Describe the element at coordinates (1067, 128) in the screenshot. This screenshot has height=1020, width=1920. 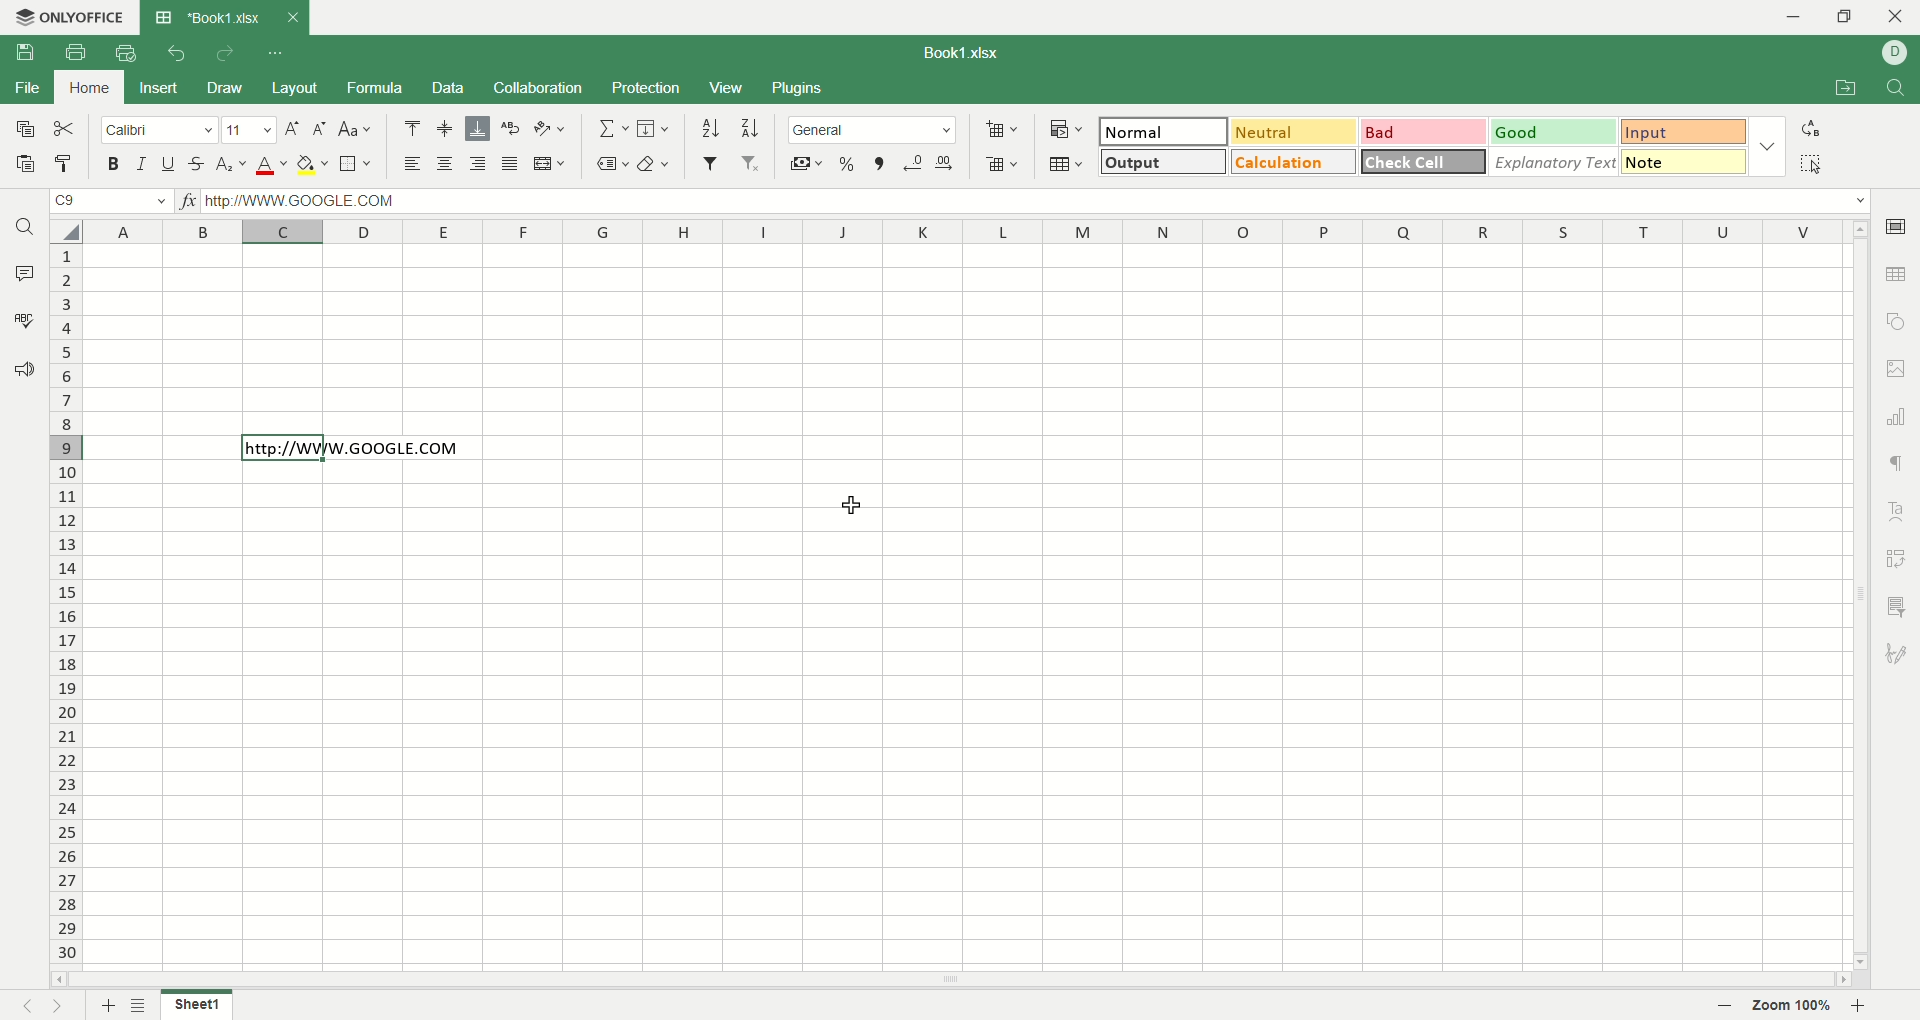
I see `conditional formatting` at that location.